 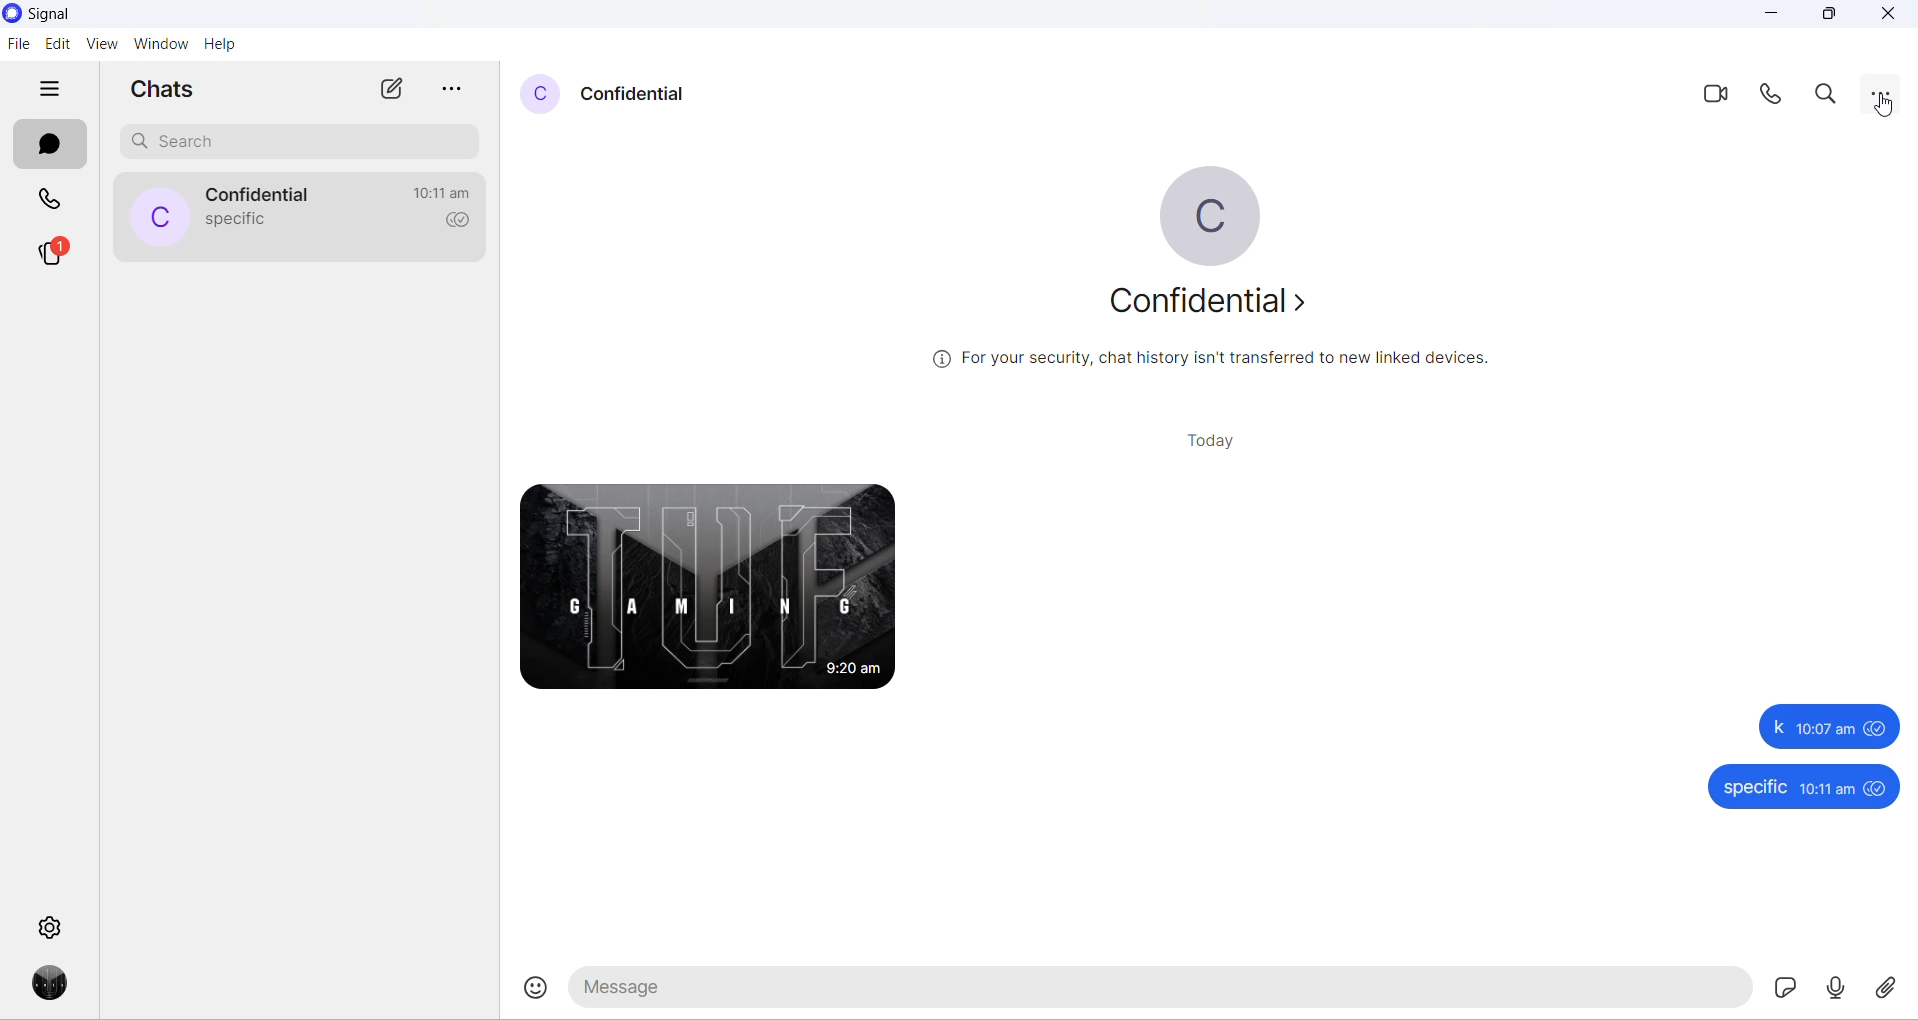 What do you see at coordinates (220, 44) in the screenshot?
I see `help` at bounding box center [220, 44].